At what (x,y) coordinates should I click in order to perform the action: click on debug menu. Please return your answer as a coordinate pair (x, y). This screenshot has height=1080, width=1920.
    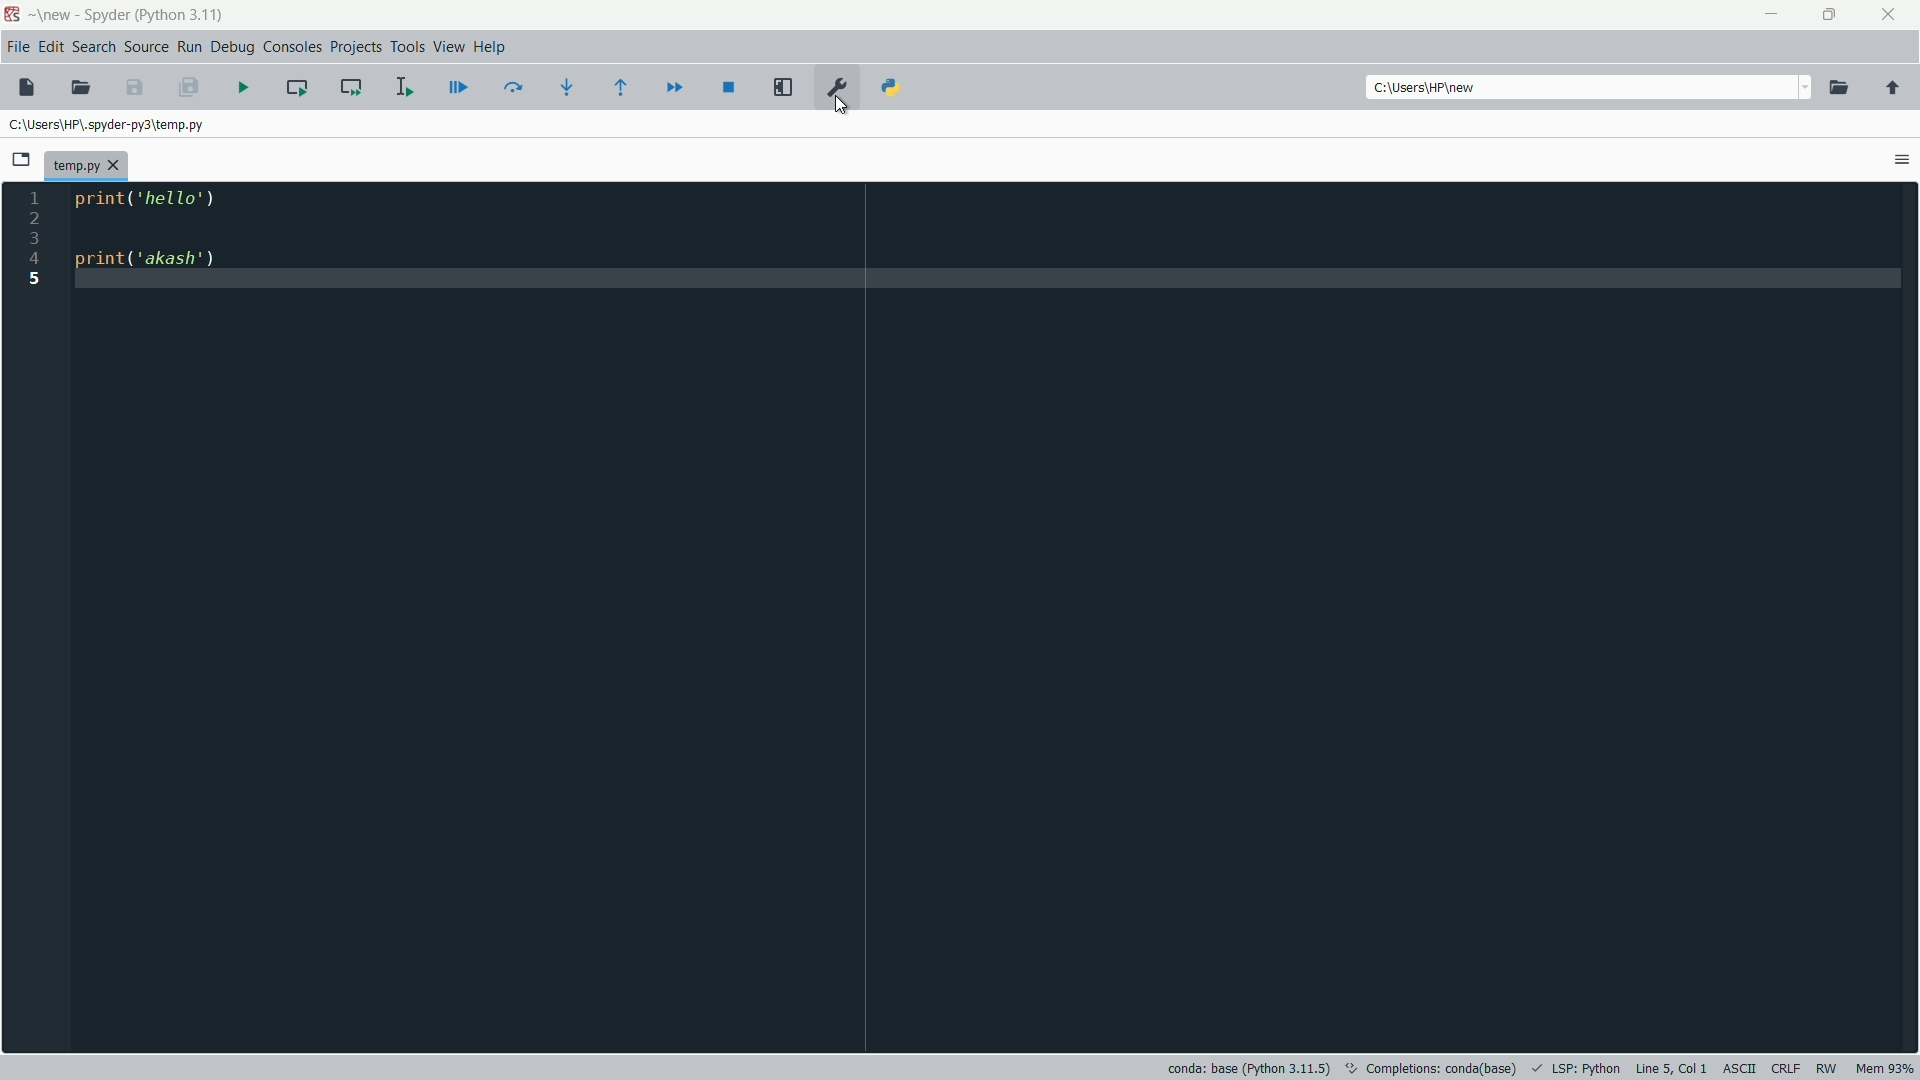
    Looking at the image, I should click on (232, 46).